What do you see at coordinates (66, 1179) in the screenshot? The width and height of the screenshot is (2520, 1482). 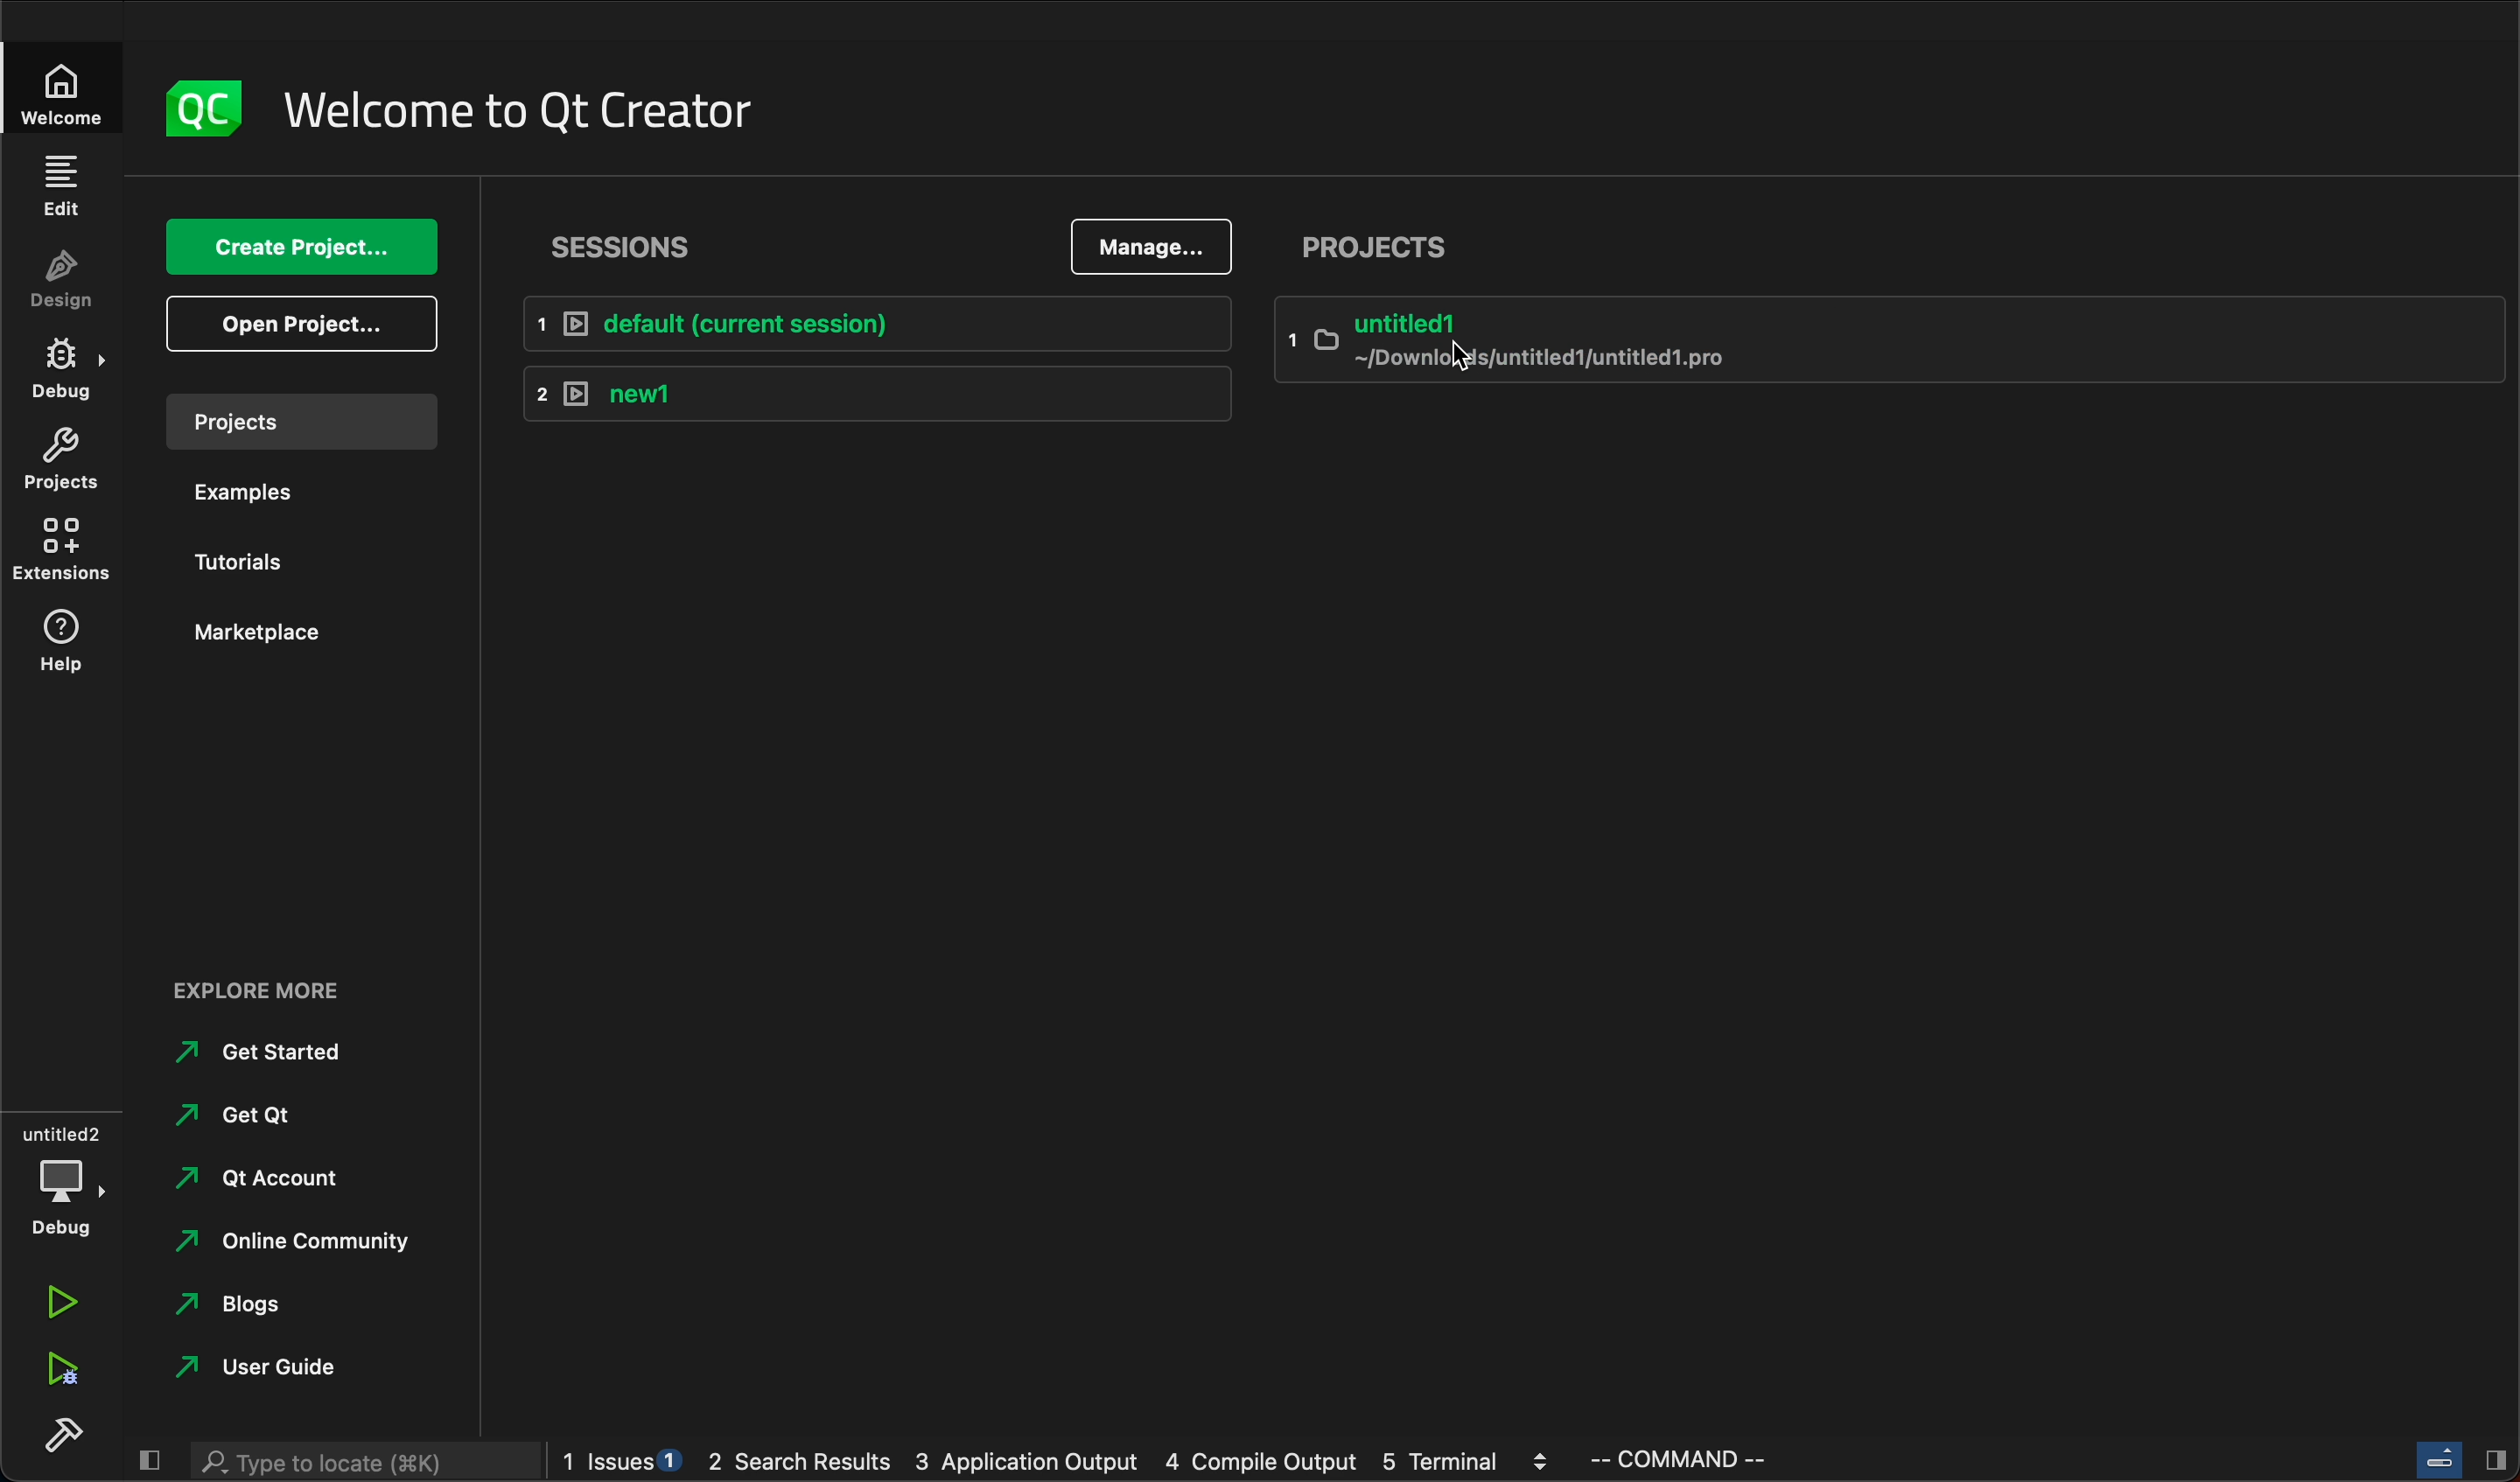 I see `debug` at bounding box center [66, 1179].